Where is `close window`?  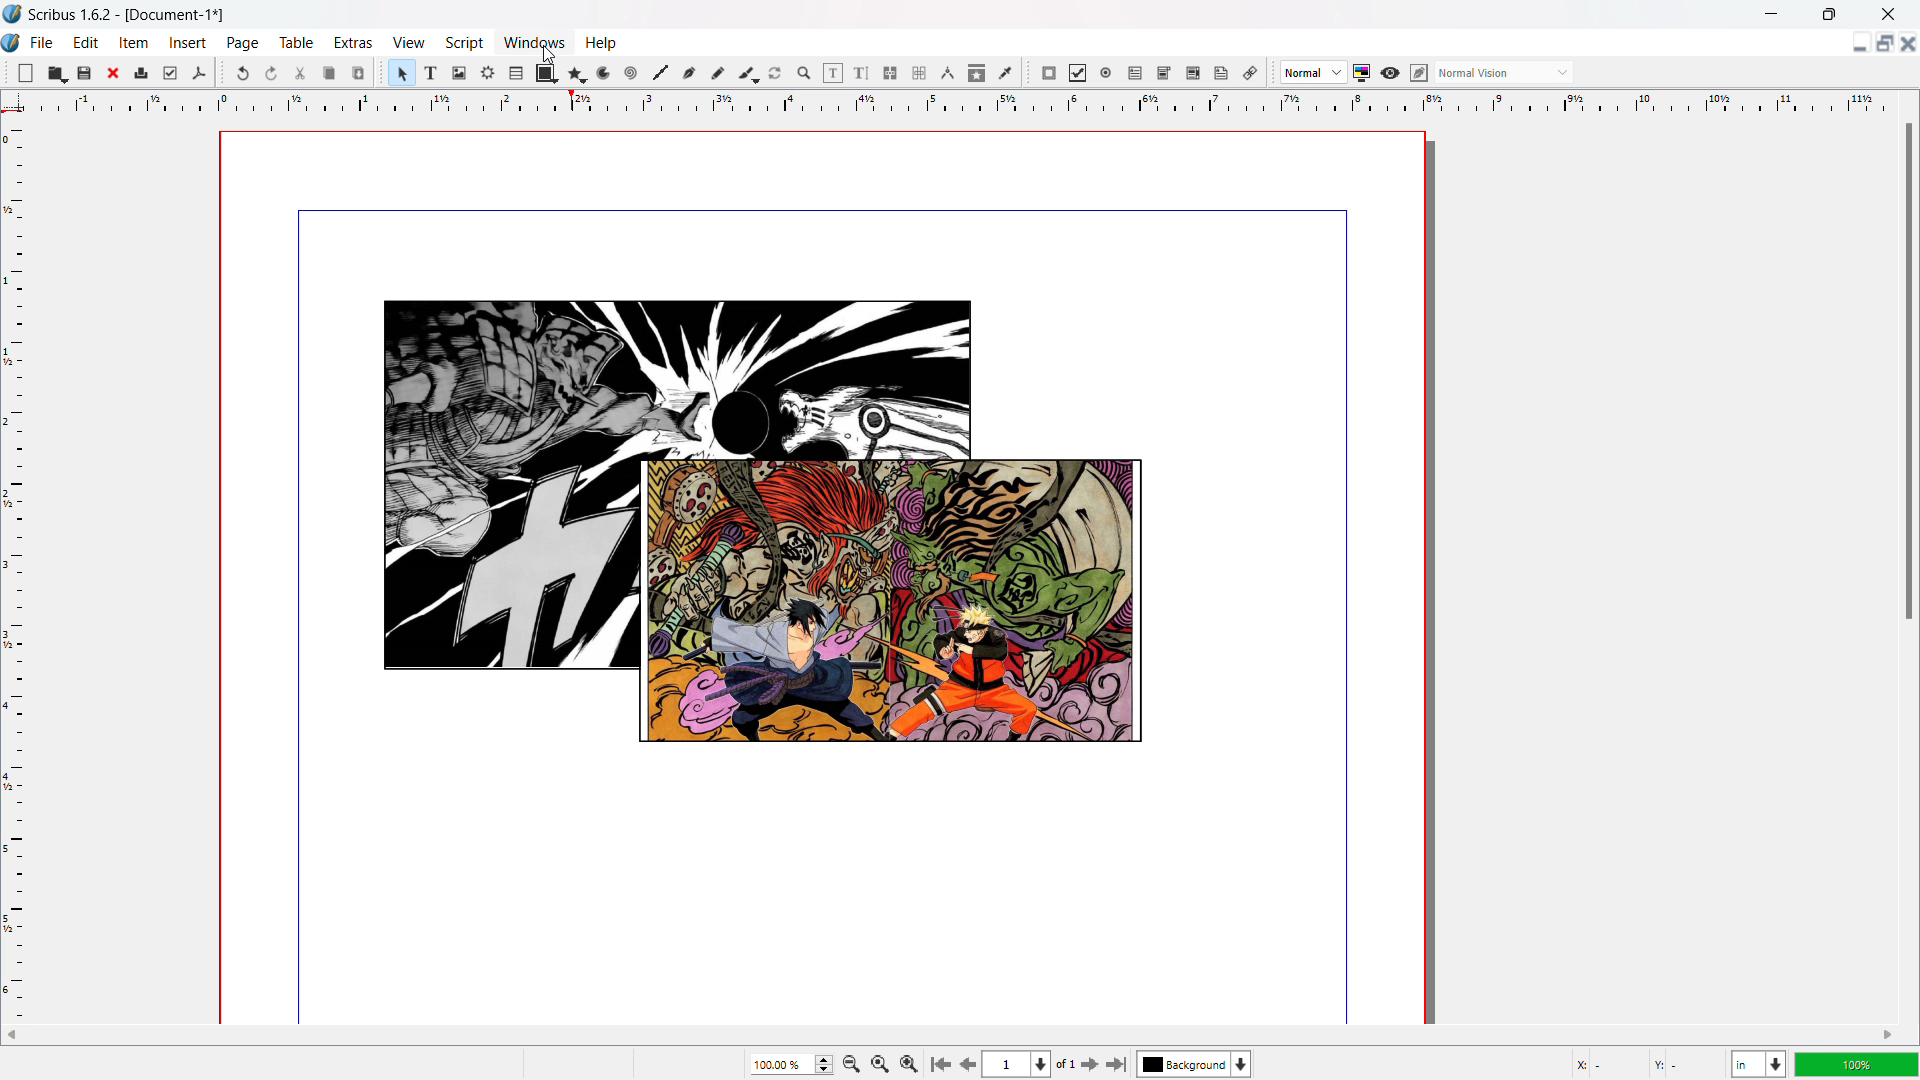
close window is located at coordinates (1889, 14).